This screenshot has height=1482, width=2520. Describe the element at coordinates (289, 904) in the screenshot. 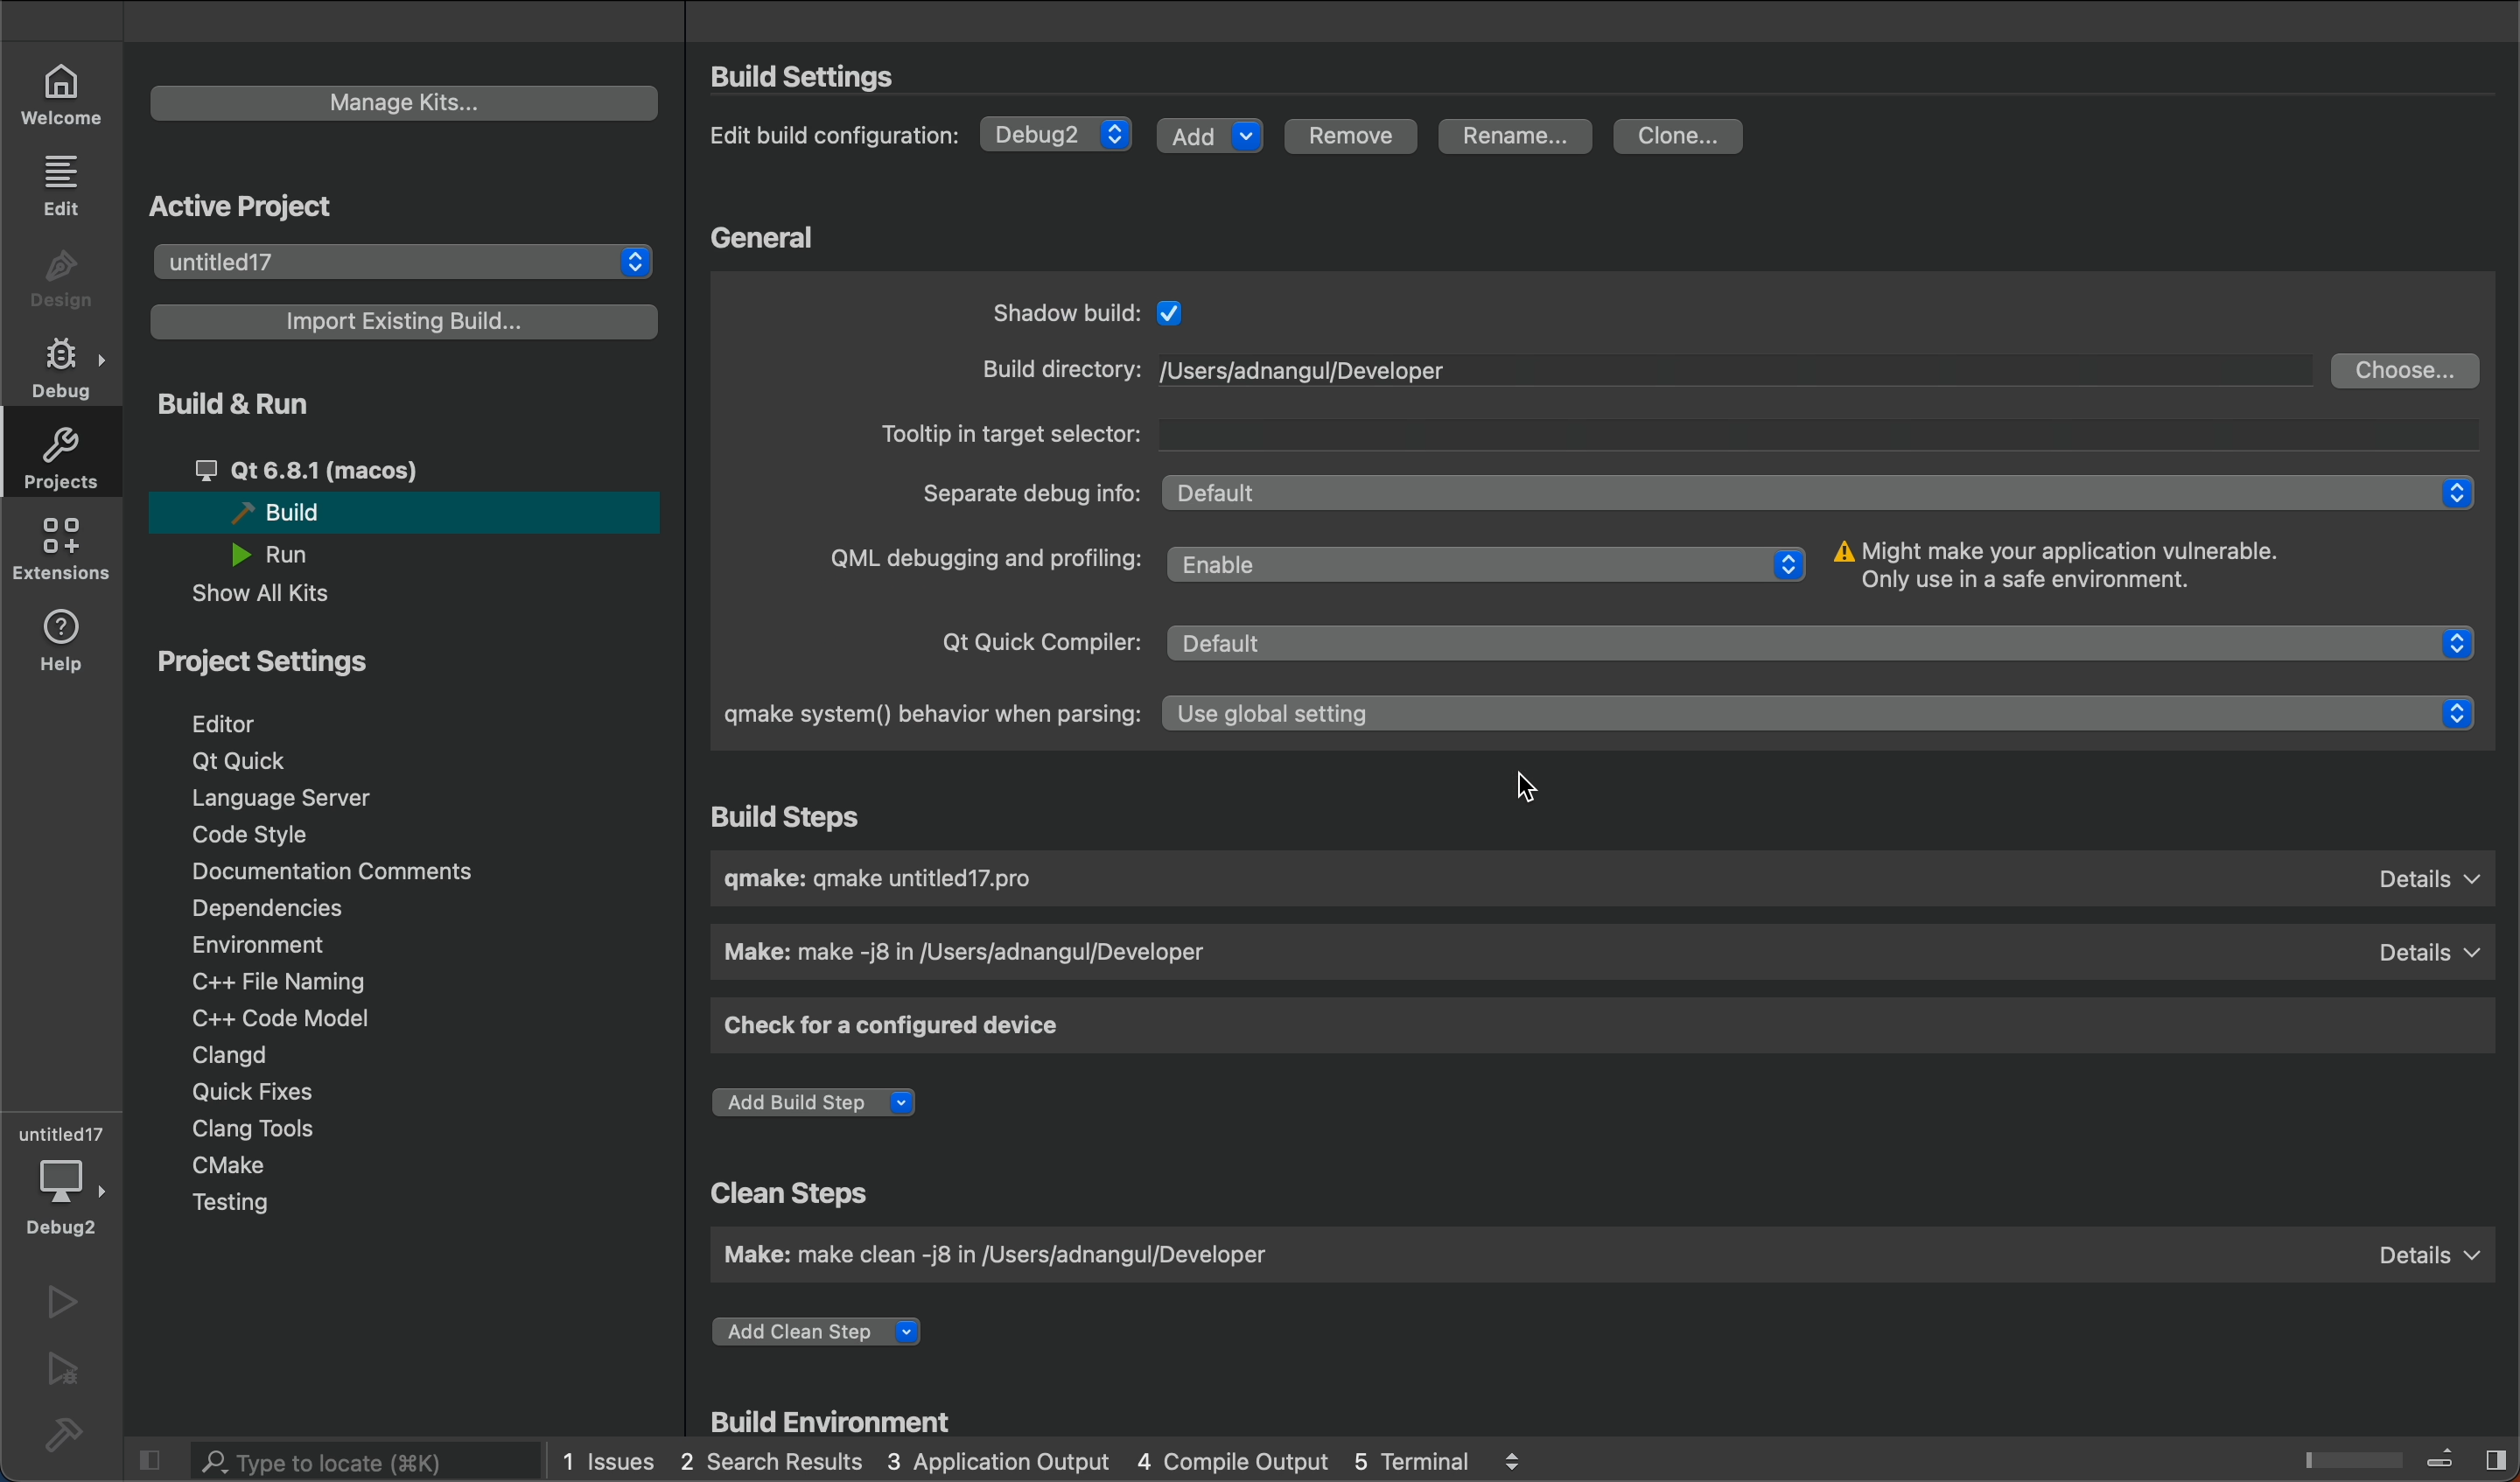

I see `dependencies` at that location.